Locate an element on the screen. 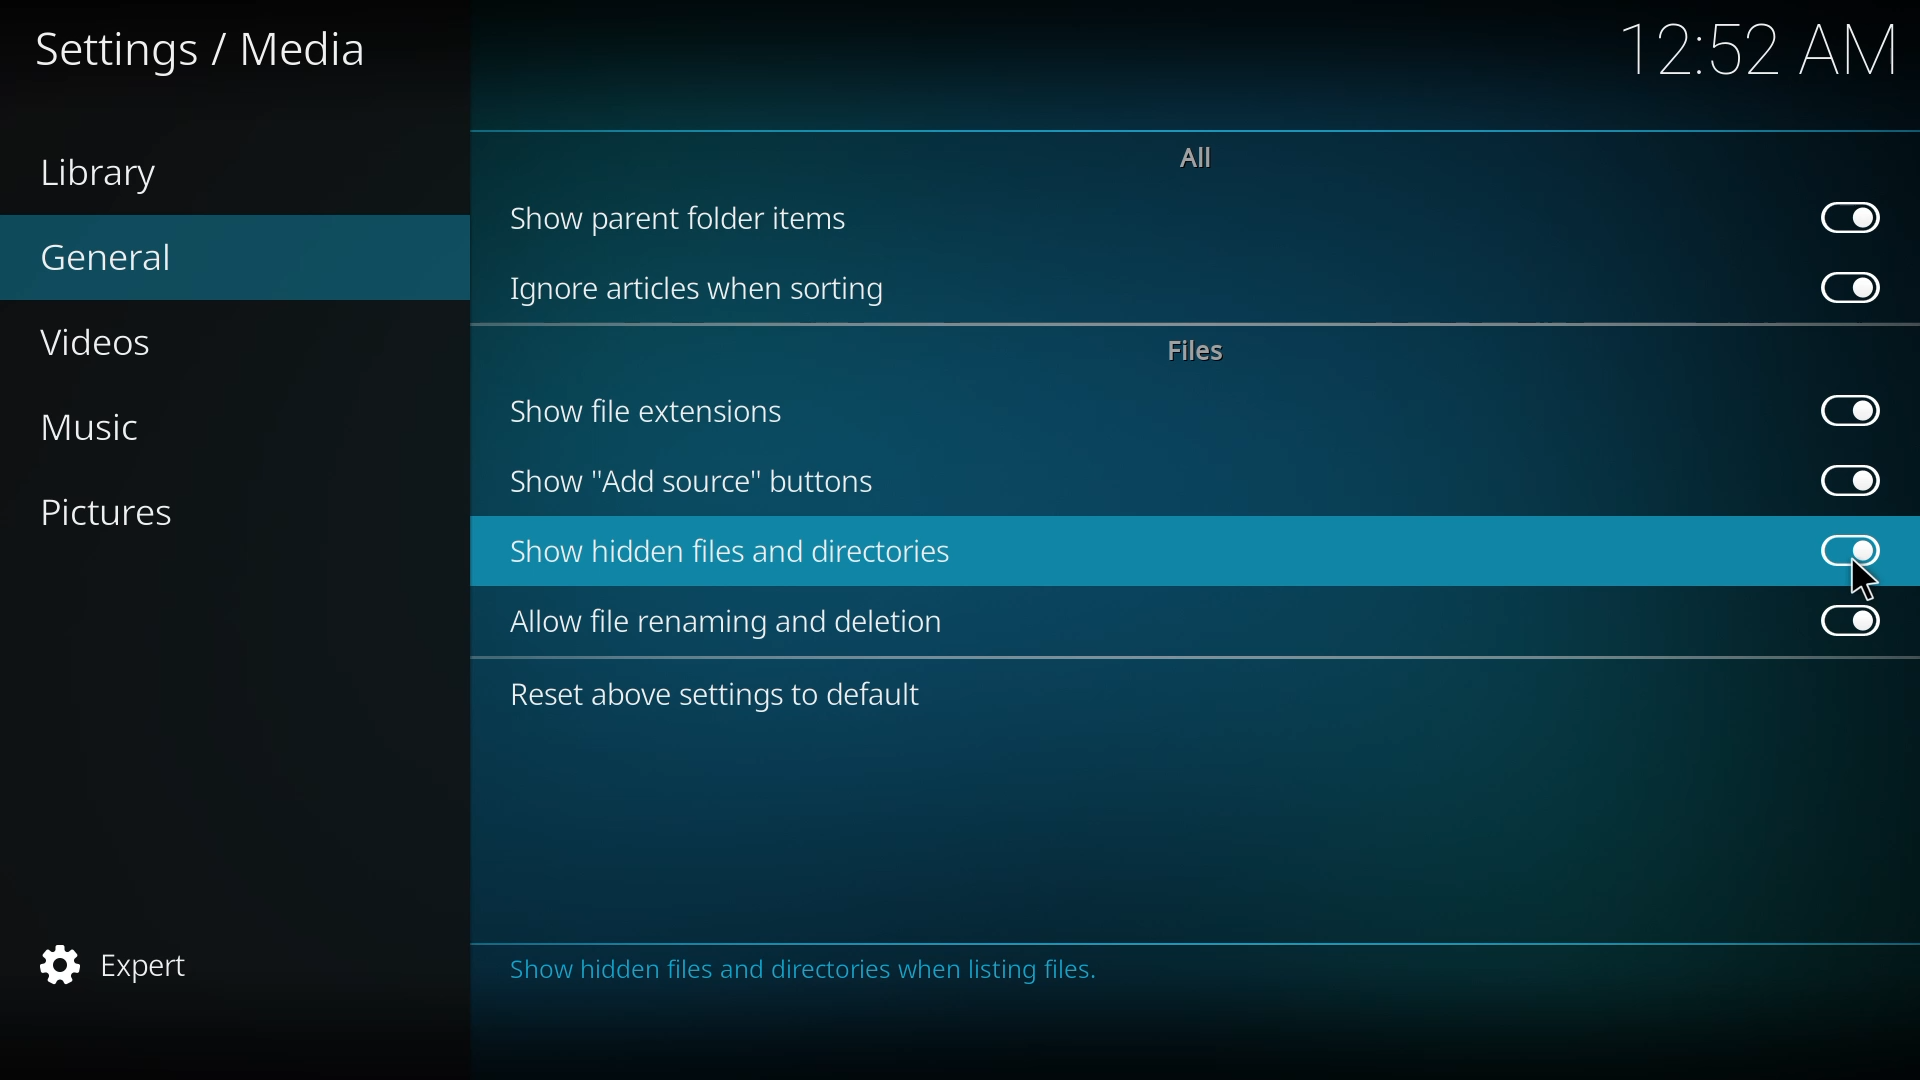 The image size is (1920, 1080). pictures is located at coordinates (132, 515).